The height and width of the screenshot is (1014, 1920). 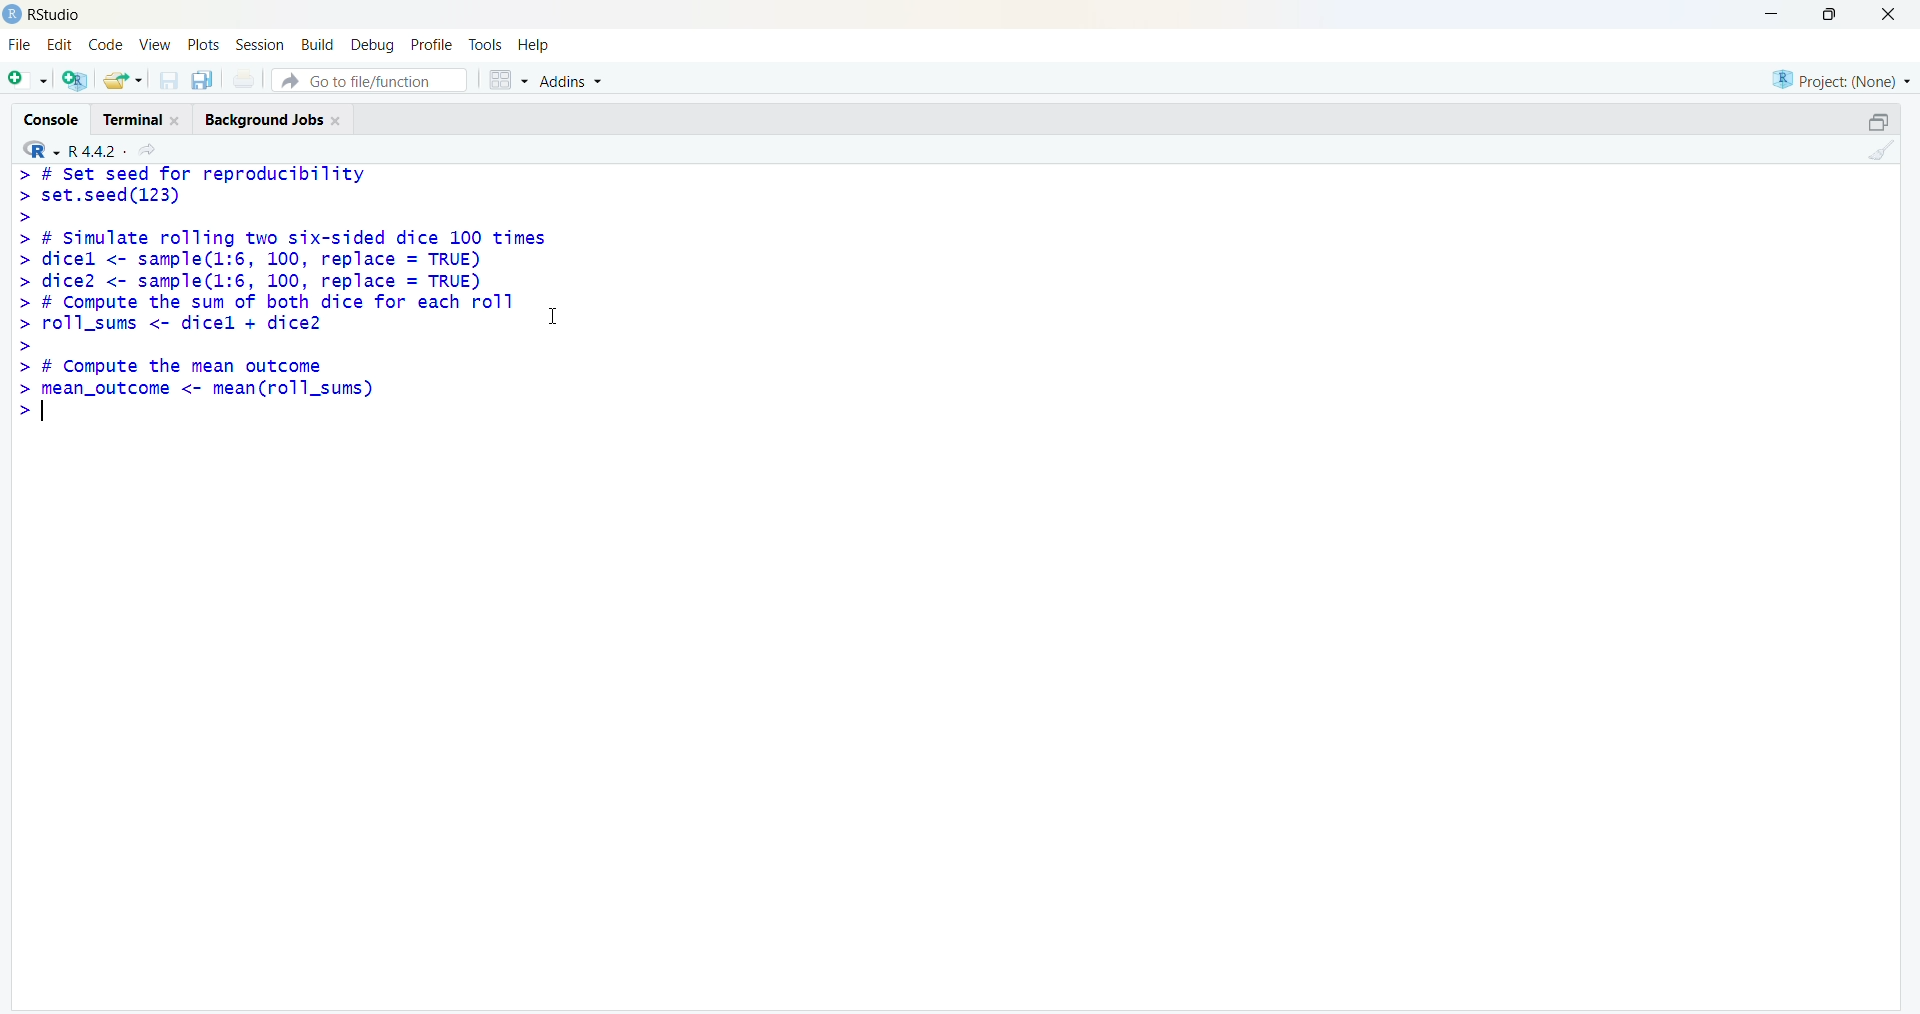 I want to click on Background jobs, so click(x=263, y=122).